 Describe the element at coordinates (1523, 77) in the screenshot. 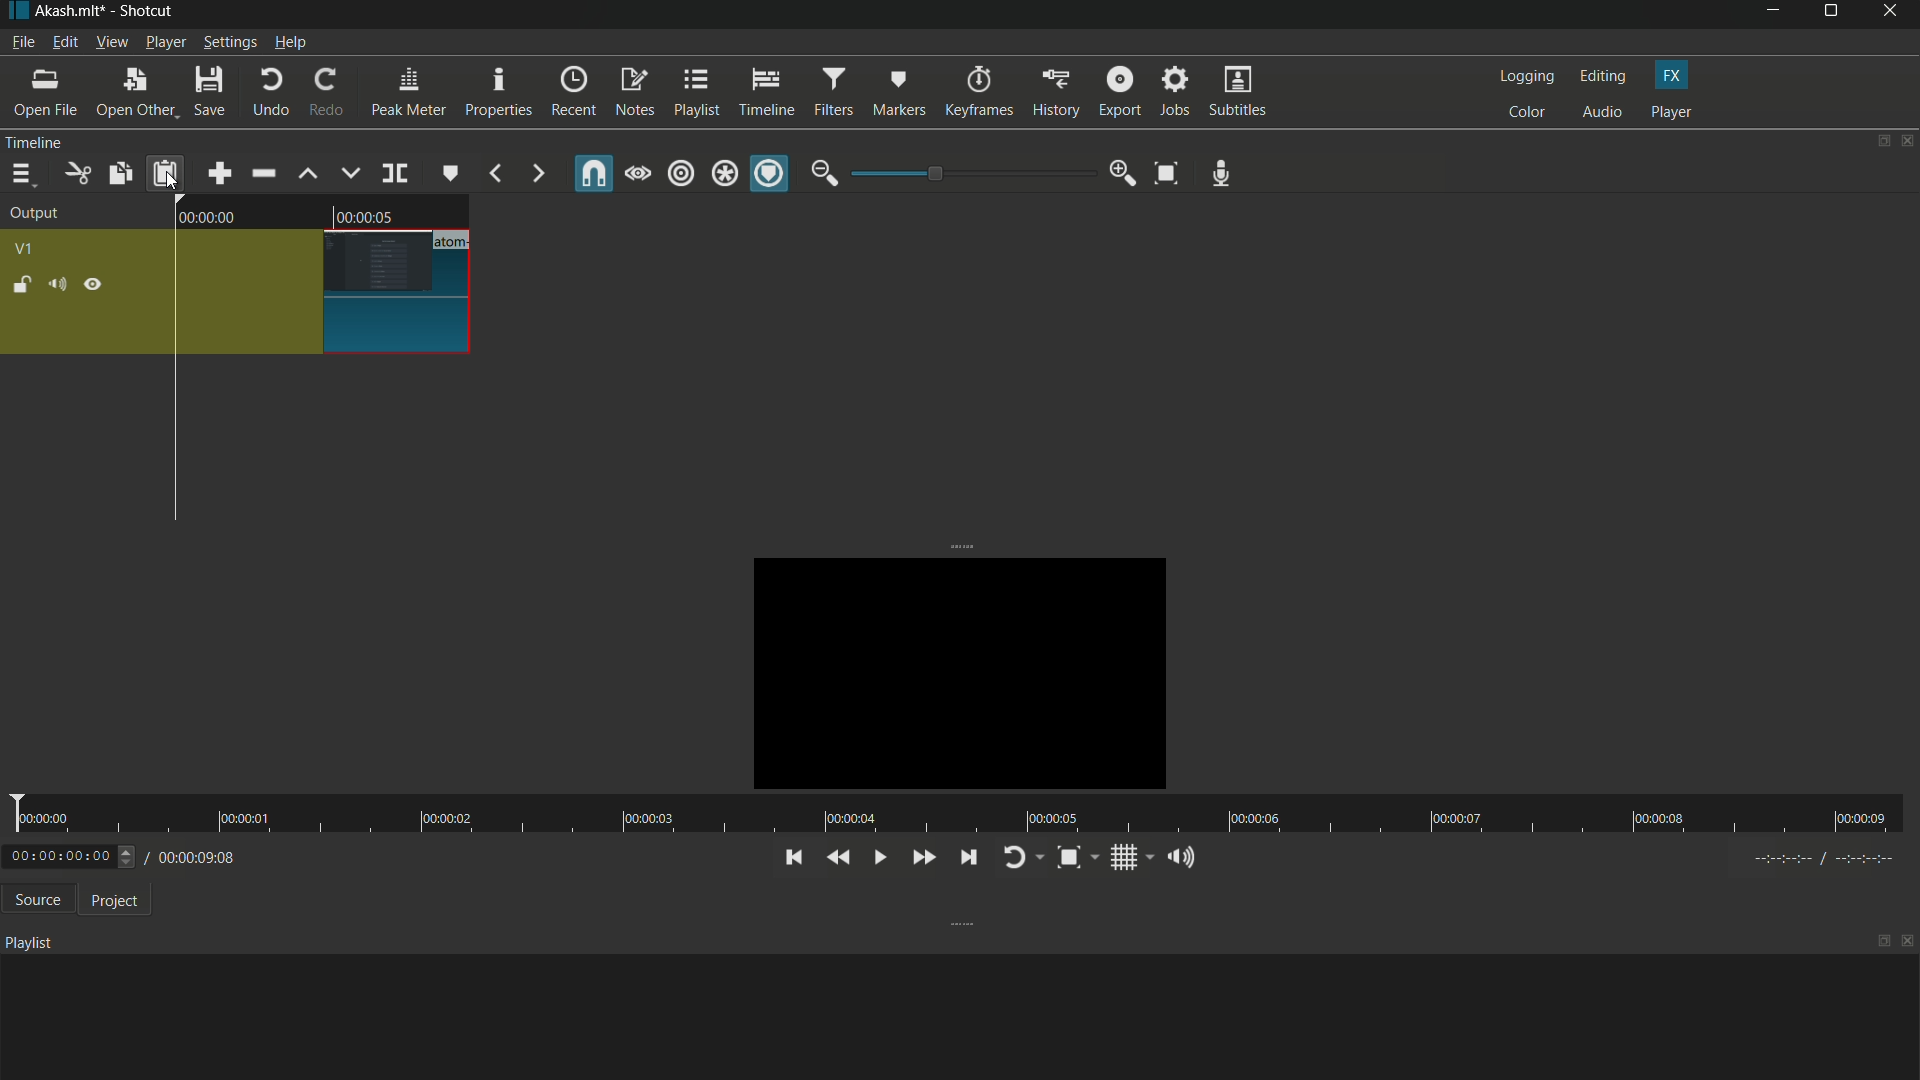

I see `logging` at that location.